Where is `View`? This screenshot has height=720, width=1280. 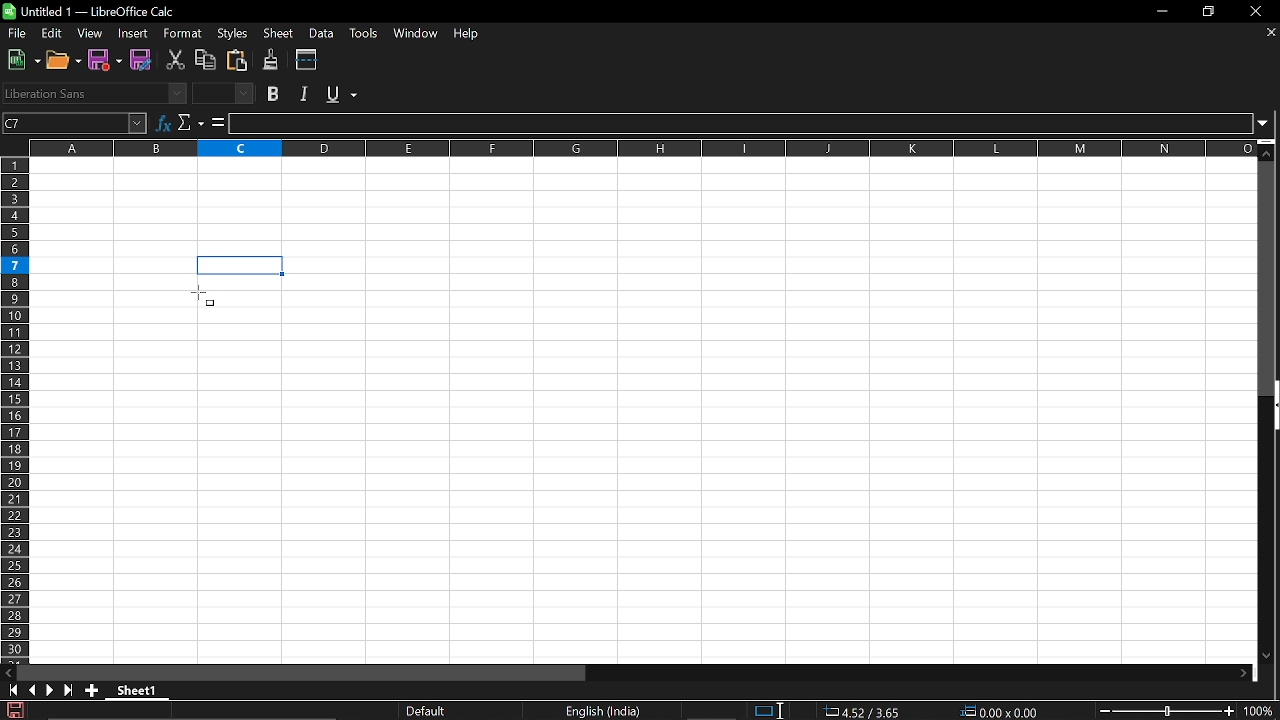 View is located at coordinates (90, 34).